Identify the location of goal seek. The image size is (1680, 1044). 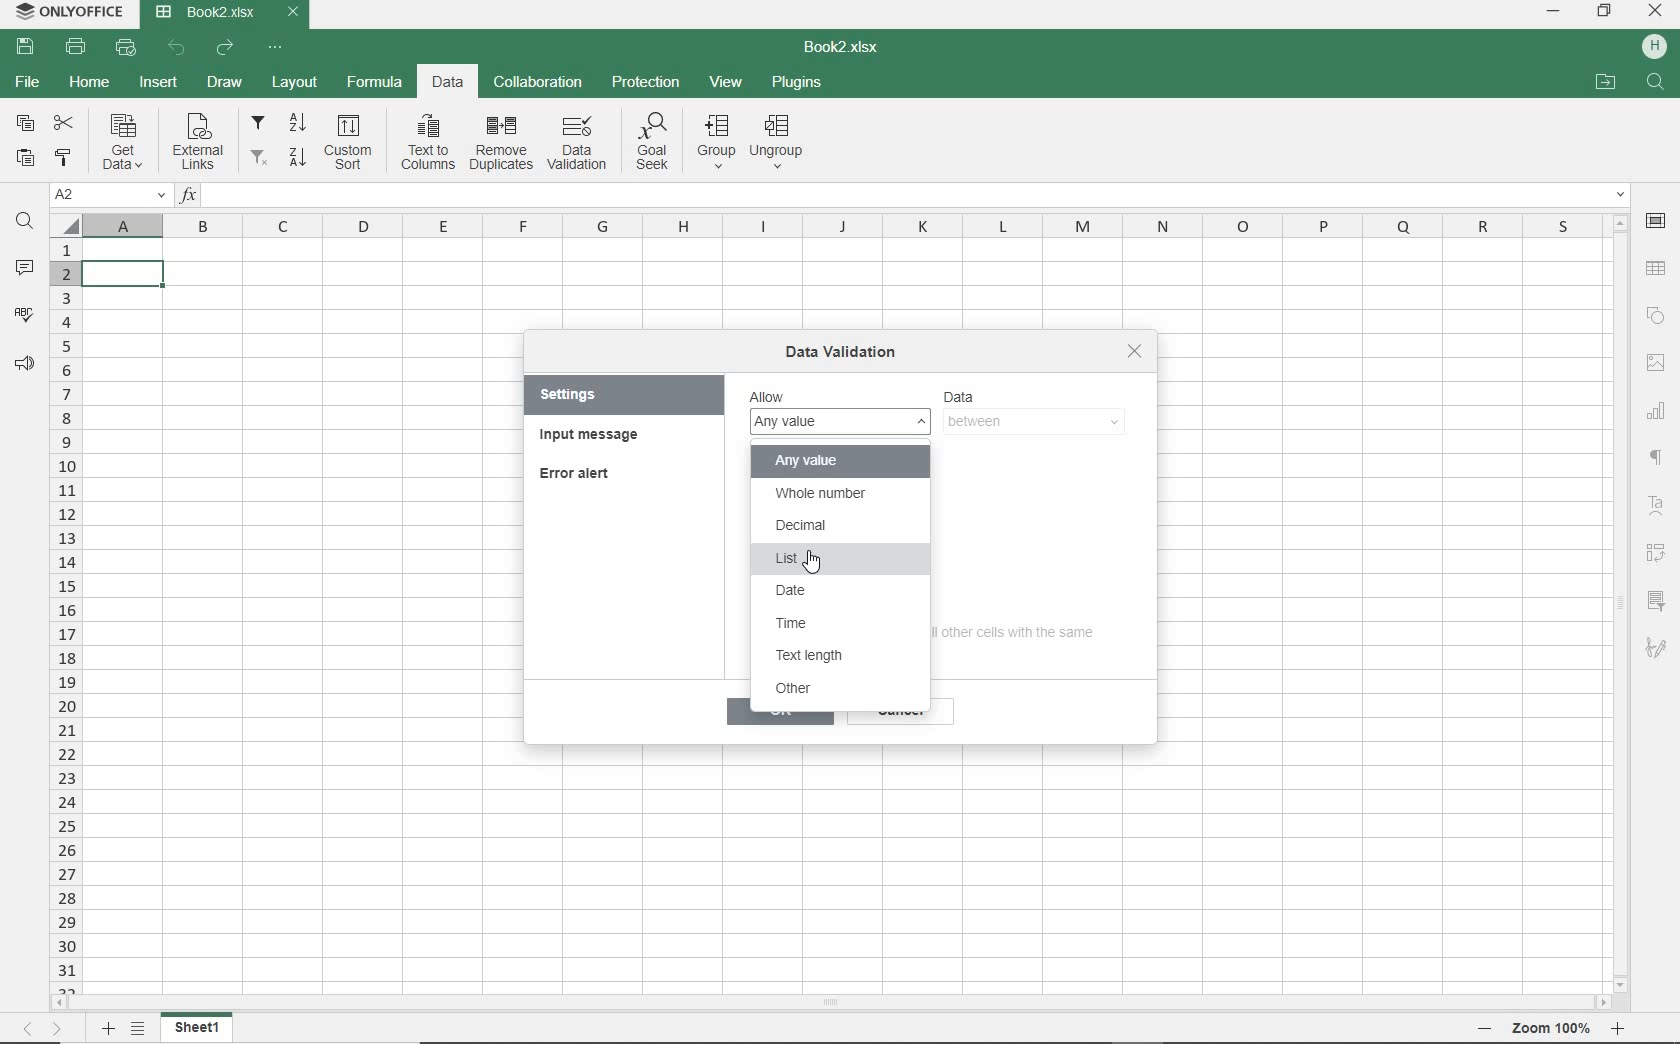
(654, 139).